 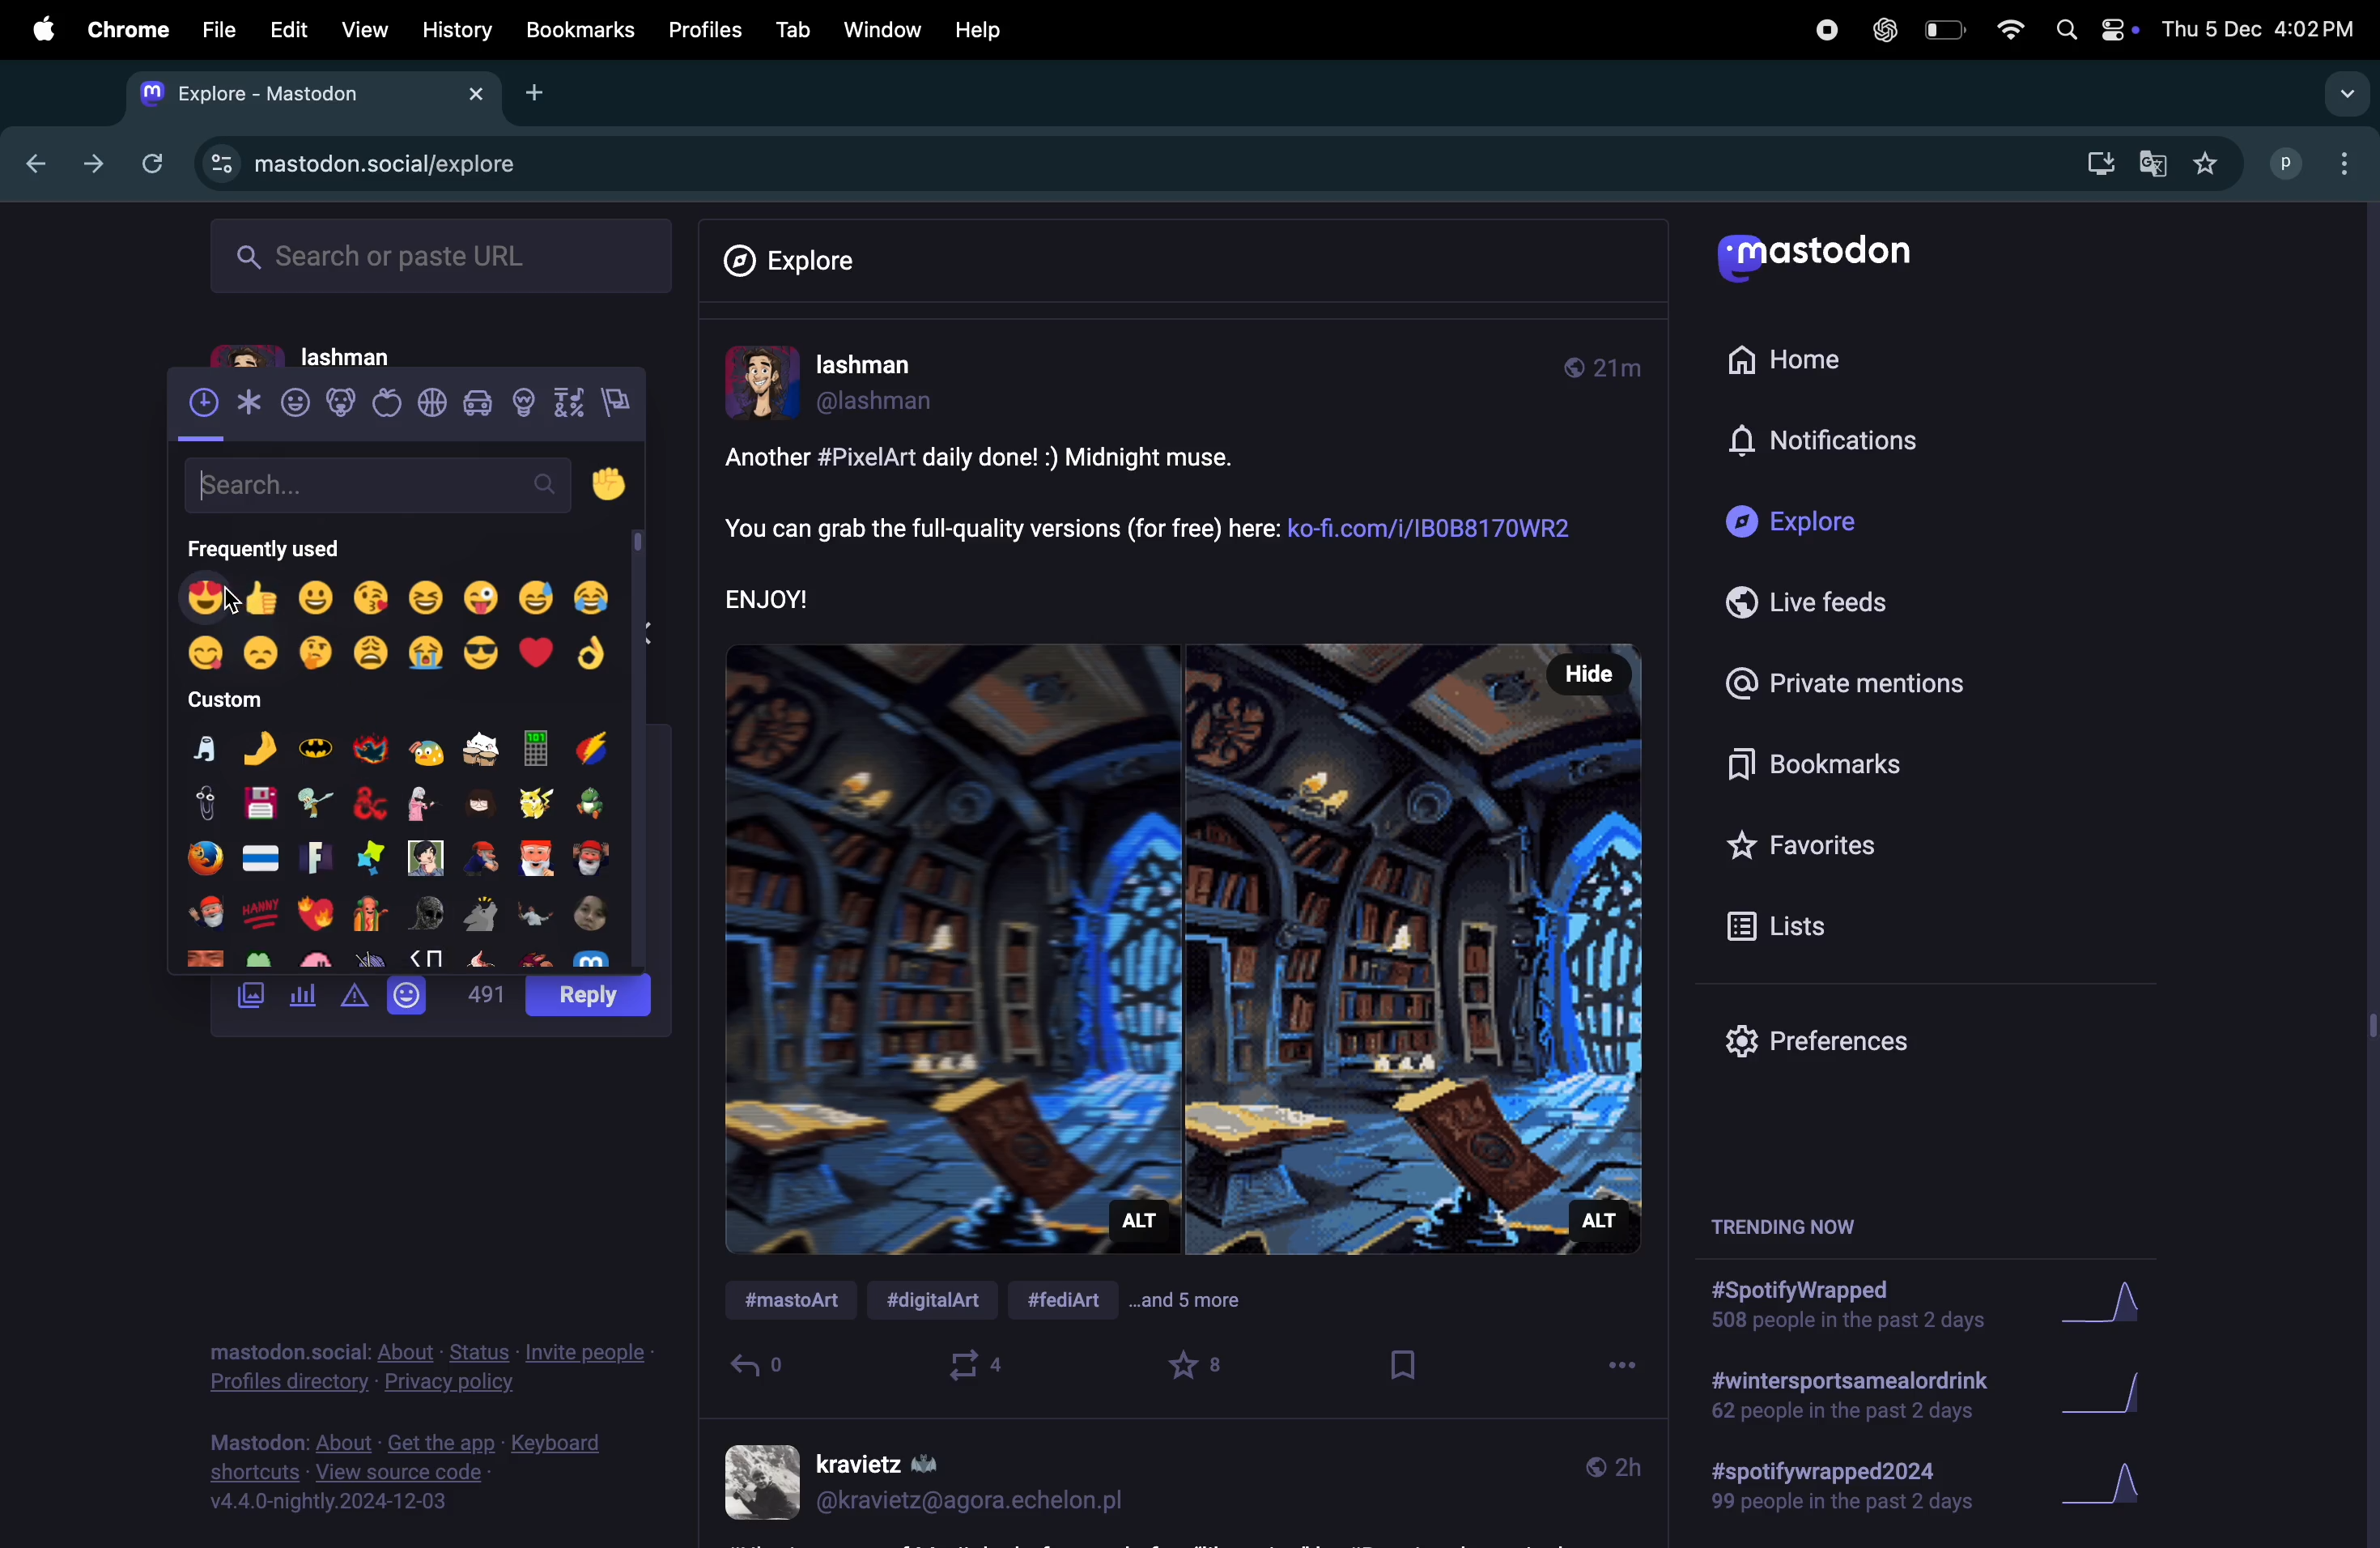 I want to click on apple menu, so click(x=39, y=30).